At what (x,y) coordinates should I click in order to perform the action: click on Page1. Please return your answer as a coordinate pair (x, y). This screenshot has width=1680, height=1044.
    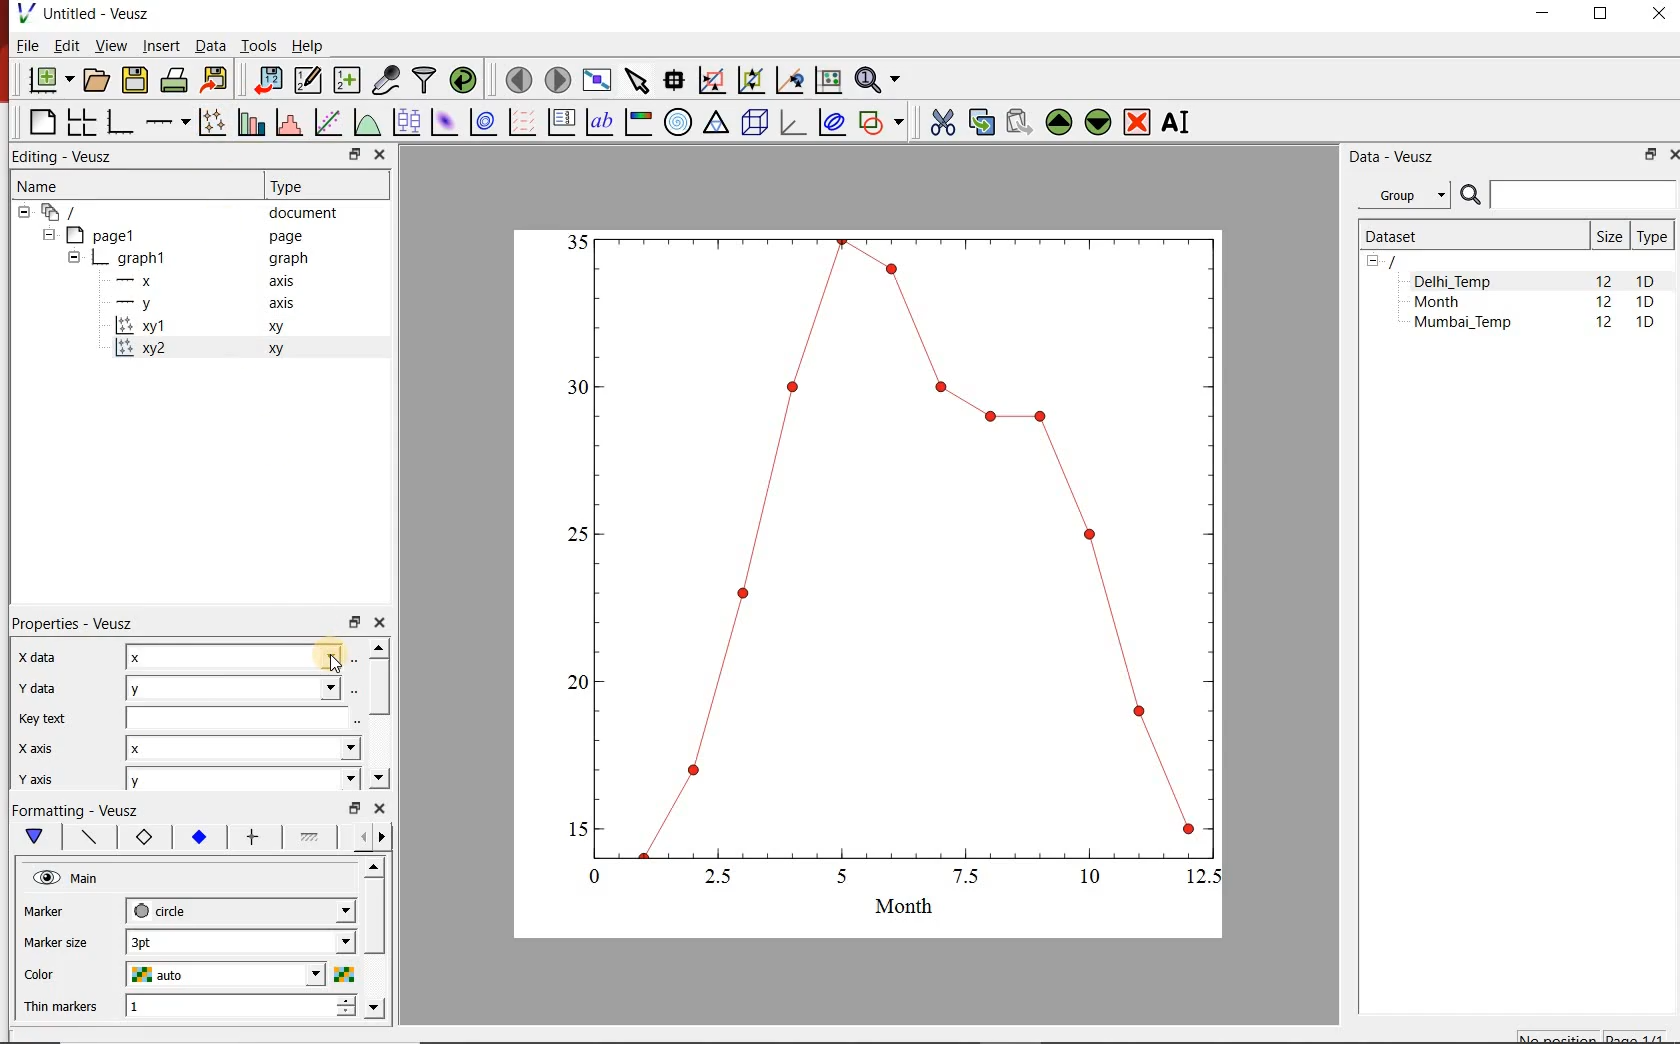
    Looking at the image, I should click on (174, 235).